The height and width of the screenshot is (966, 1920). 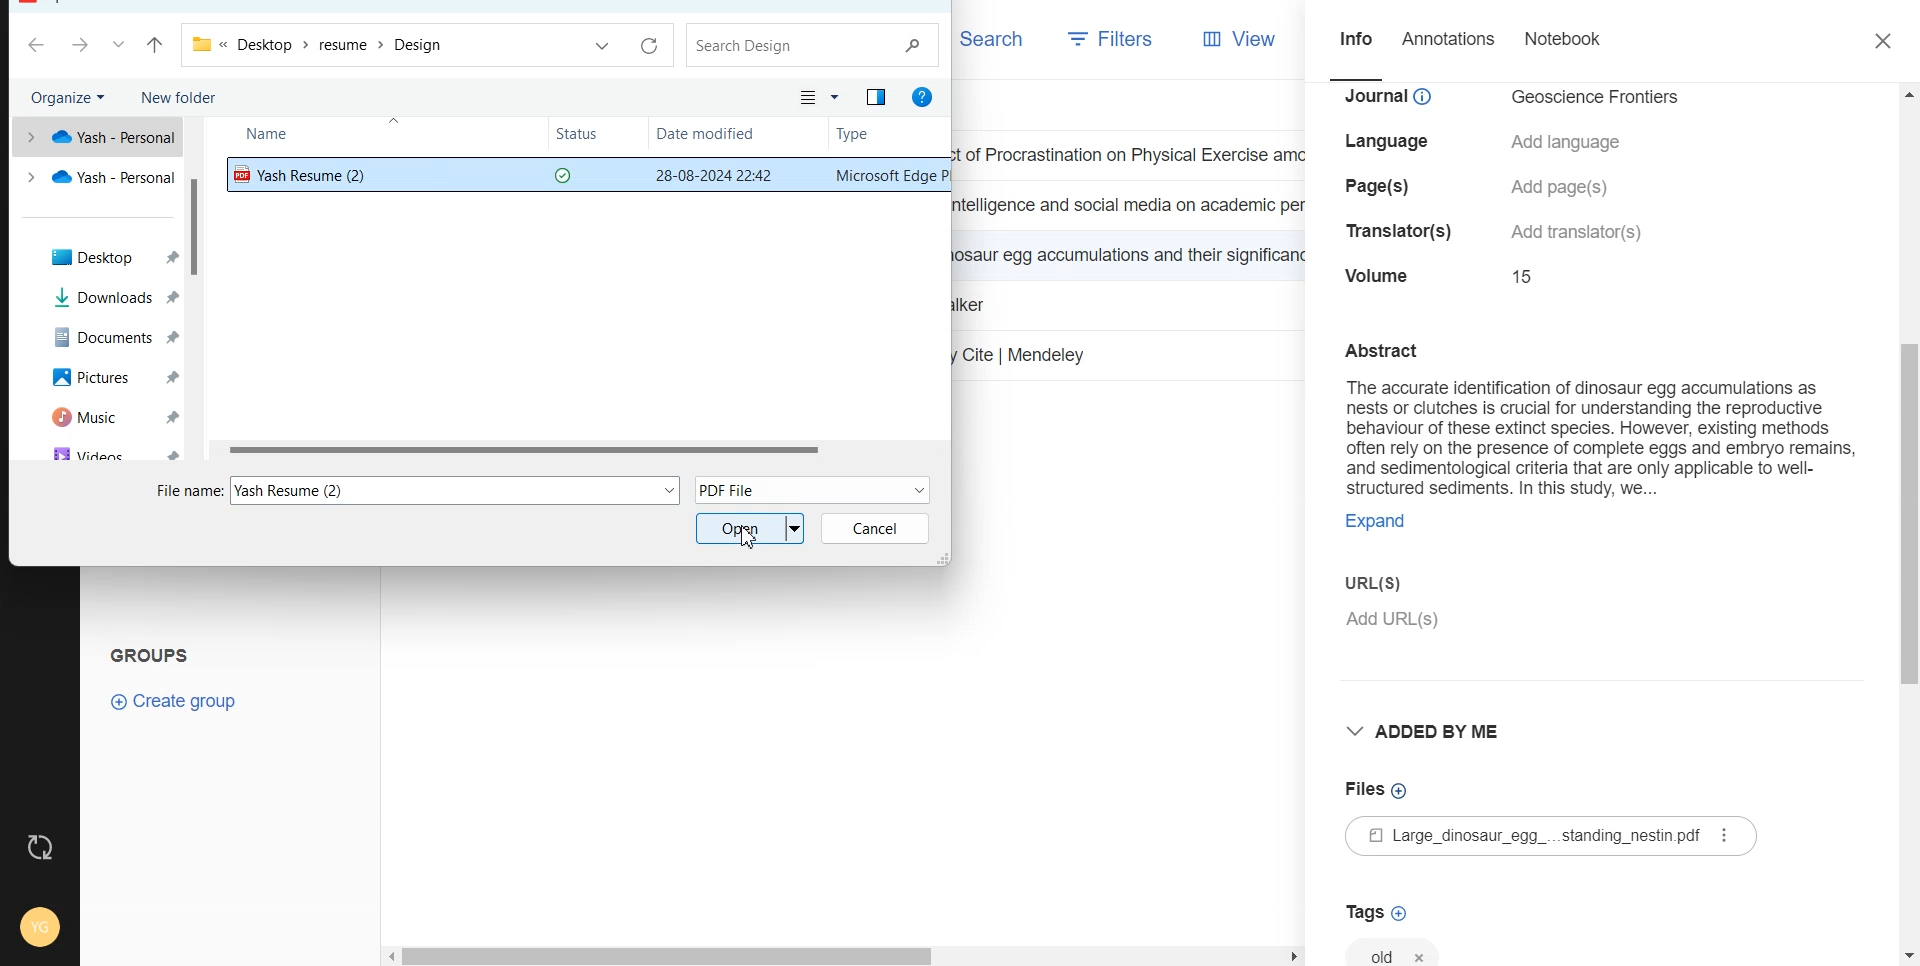 What do you see at coordinates (814, 45) in the screenshot?
I see `Search bar` at bounding box center [814, 45].